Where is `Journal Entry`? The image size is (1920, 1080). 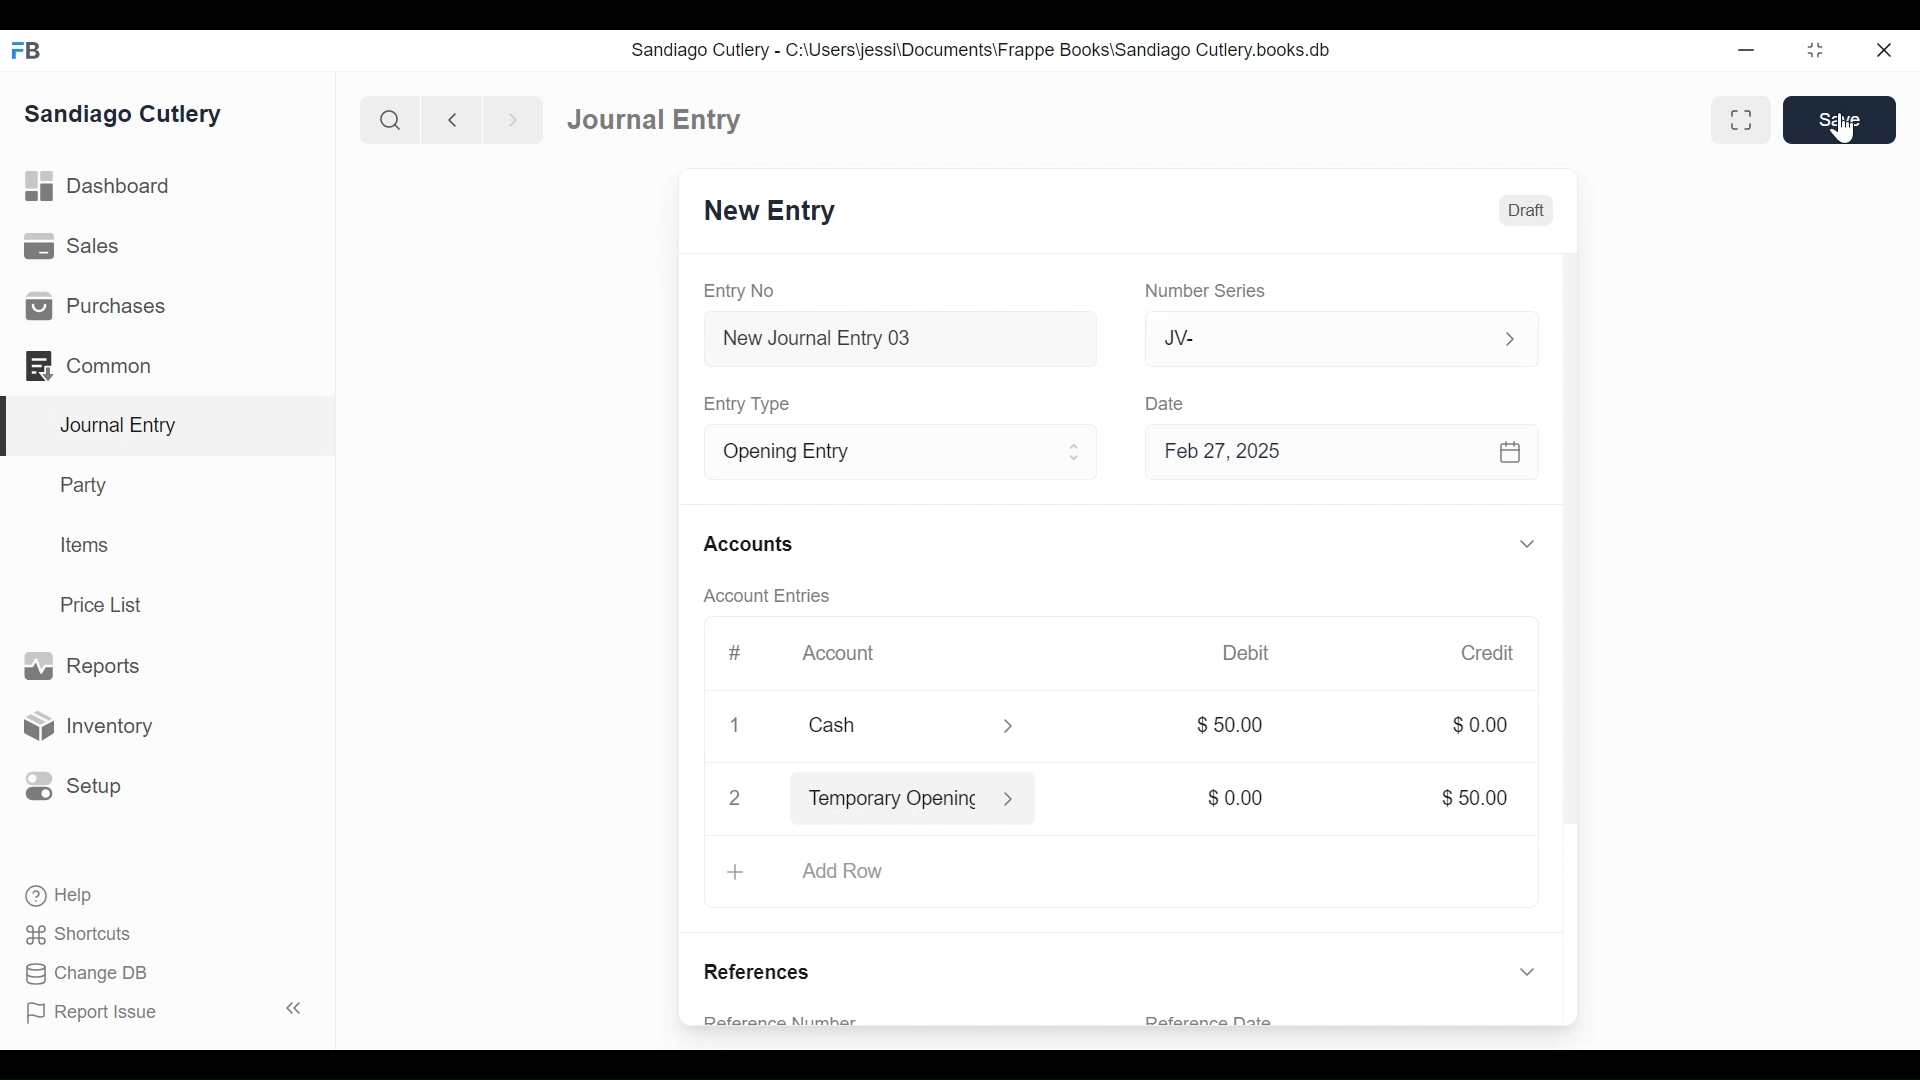 Journal Entry is located at coordinates (164, 427).